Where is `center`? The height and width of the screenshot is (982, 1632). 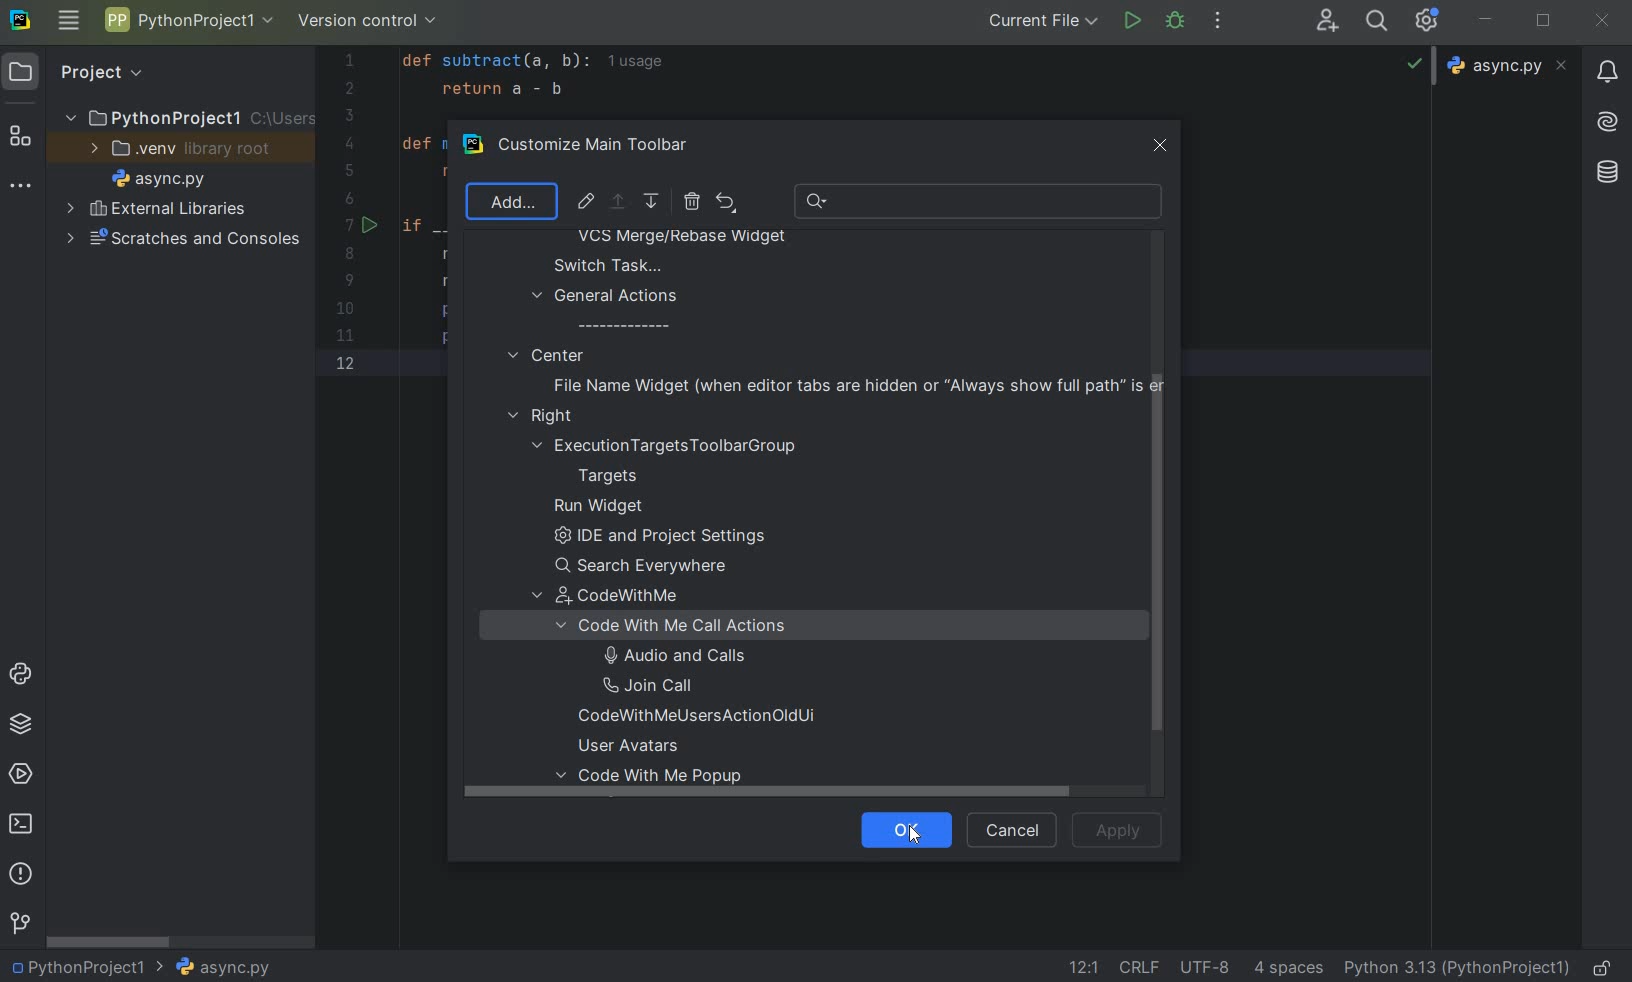
center is located at coordinates (546, 354).